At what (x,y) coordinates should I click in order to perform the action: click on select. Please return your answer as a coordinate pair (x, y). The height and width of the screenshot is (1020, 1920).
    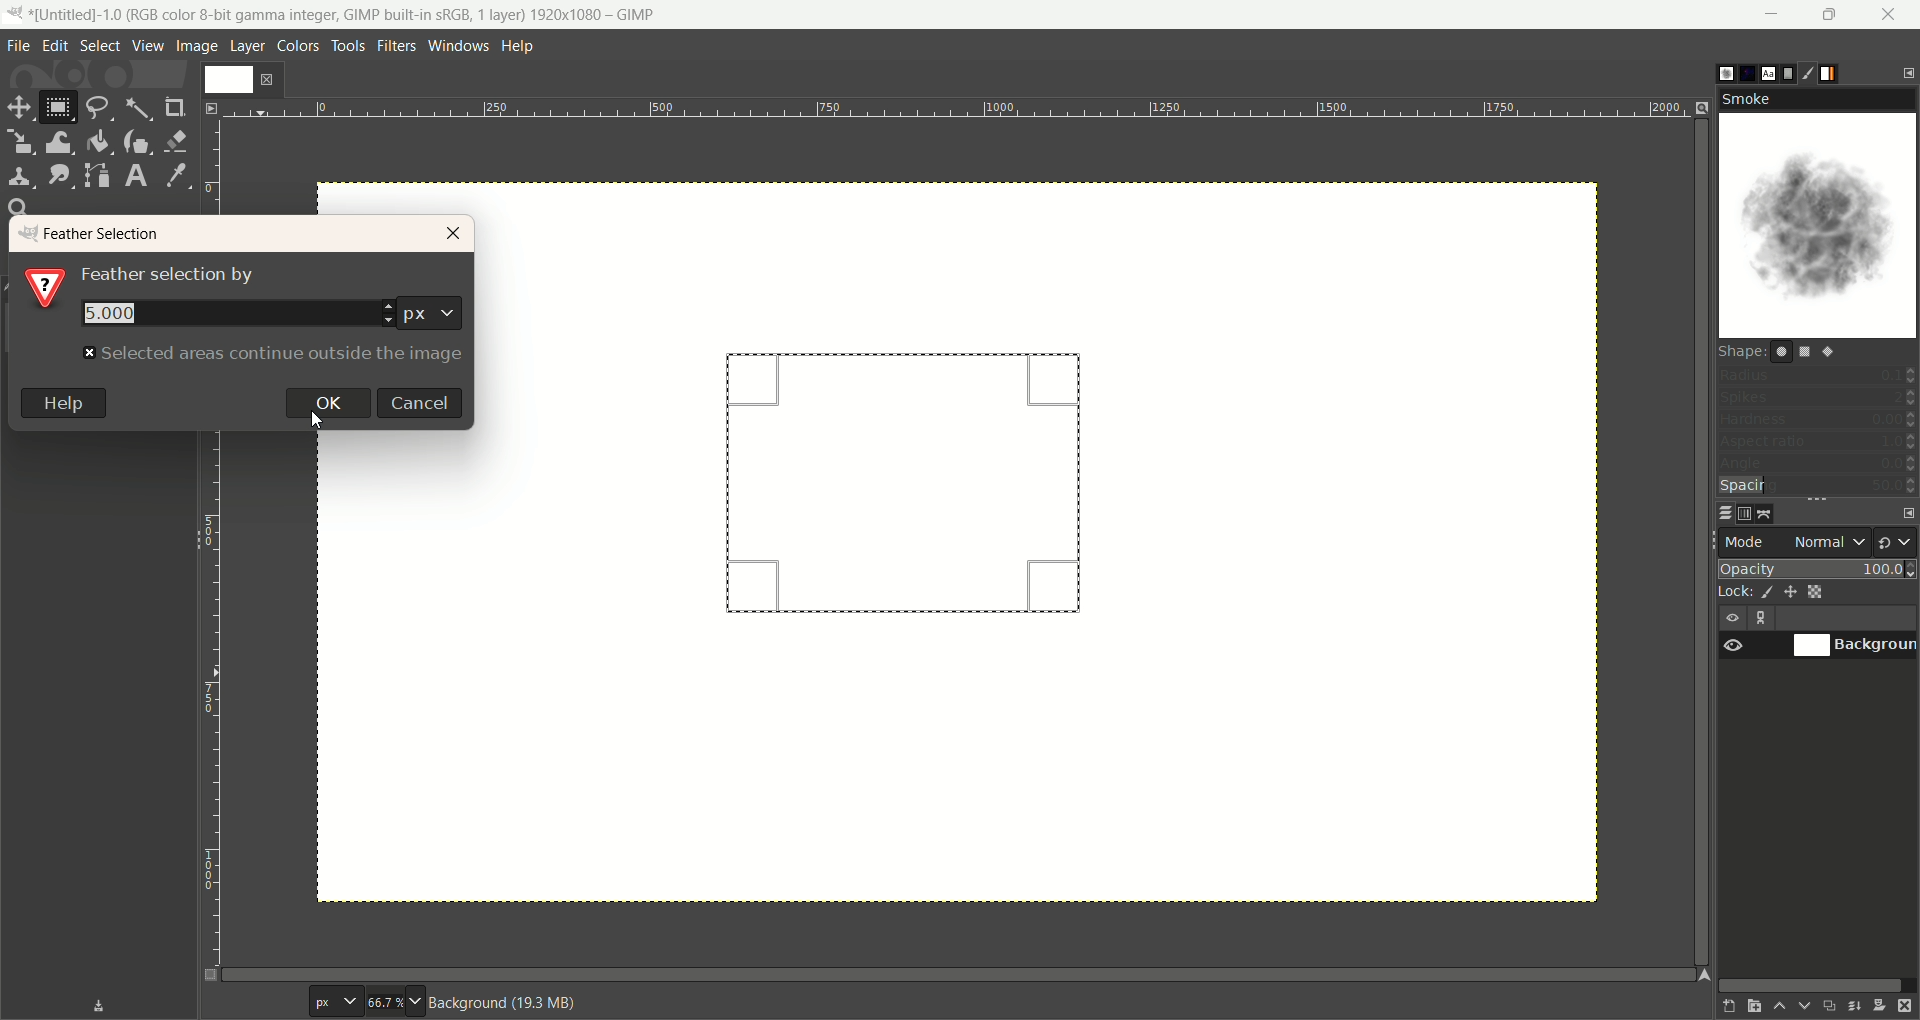
    Looking at the image, I should click on (101, 45).